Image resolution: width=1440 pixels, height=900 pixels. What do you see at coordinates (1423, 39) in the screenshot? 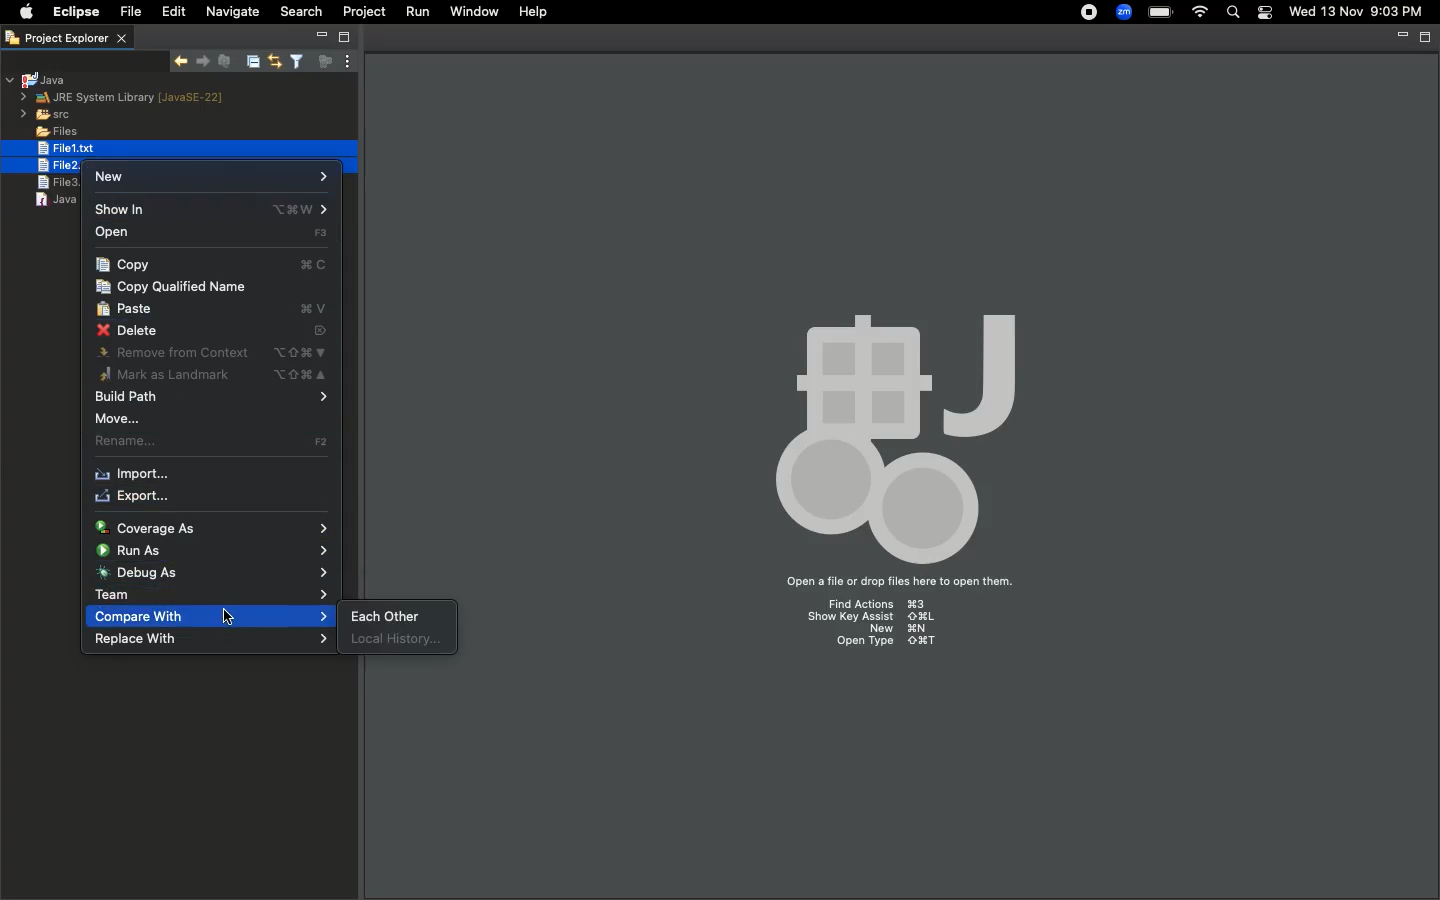
I see `Maximize` at bounding box center [1423, 39].